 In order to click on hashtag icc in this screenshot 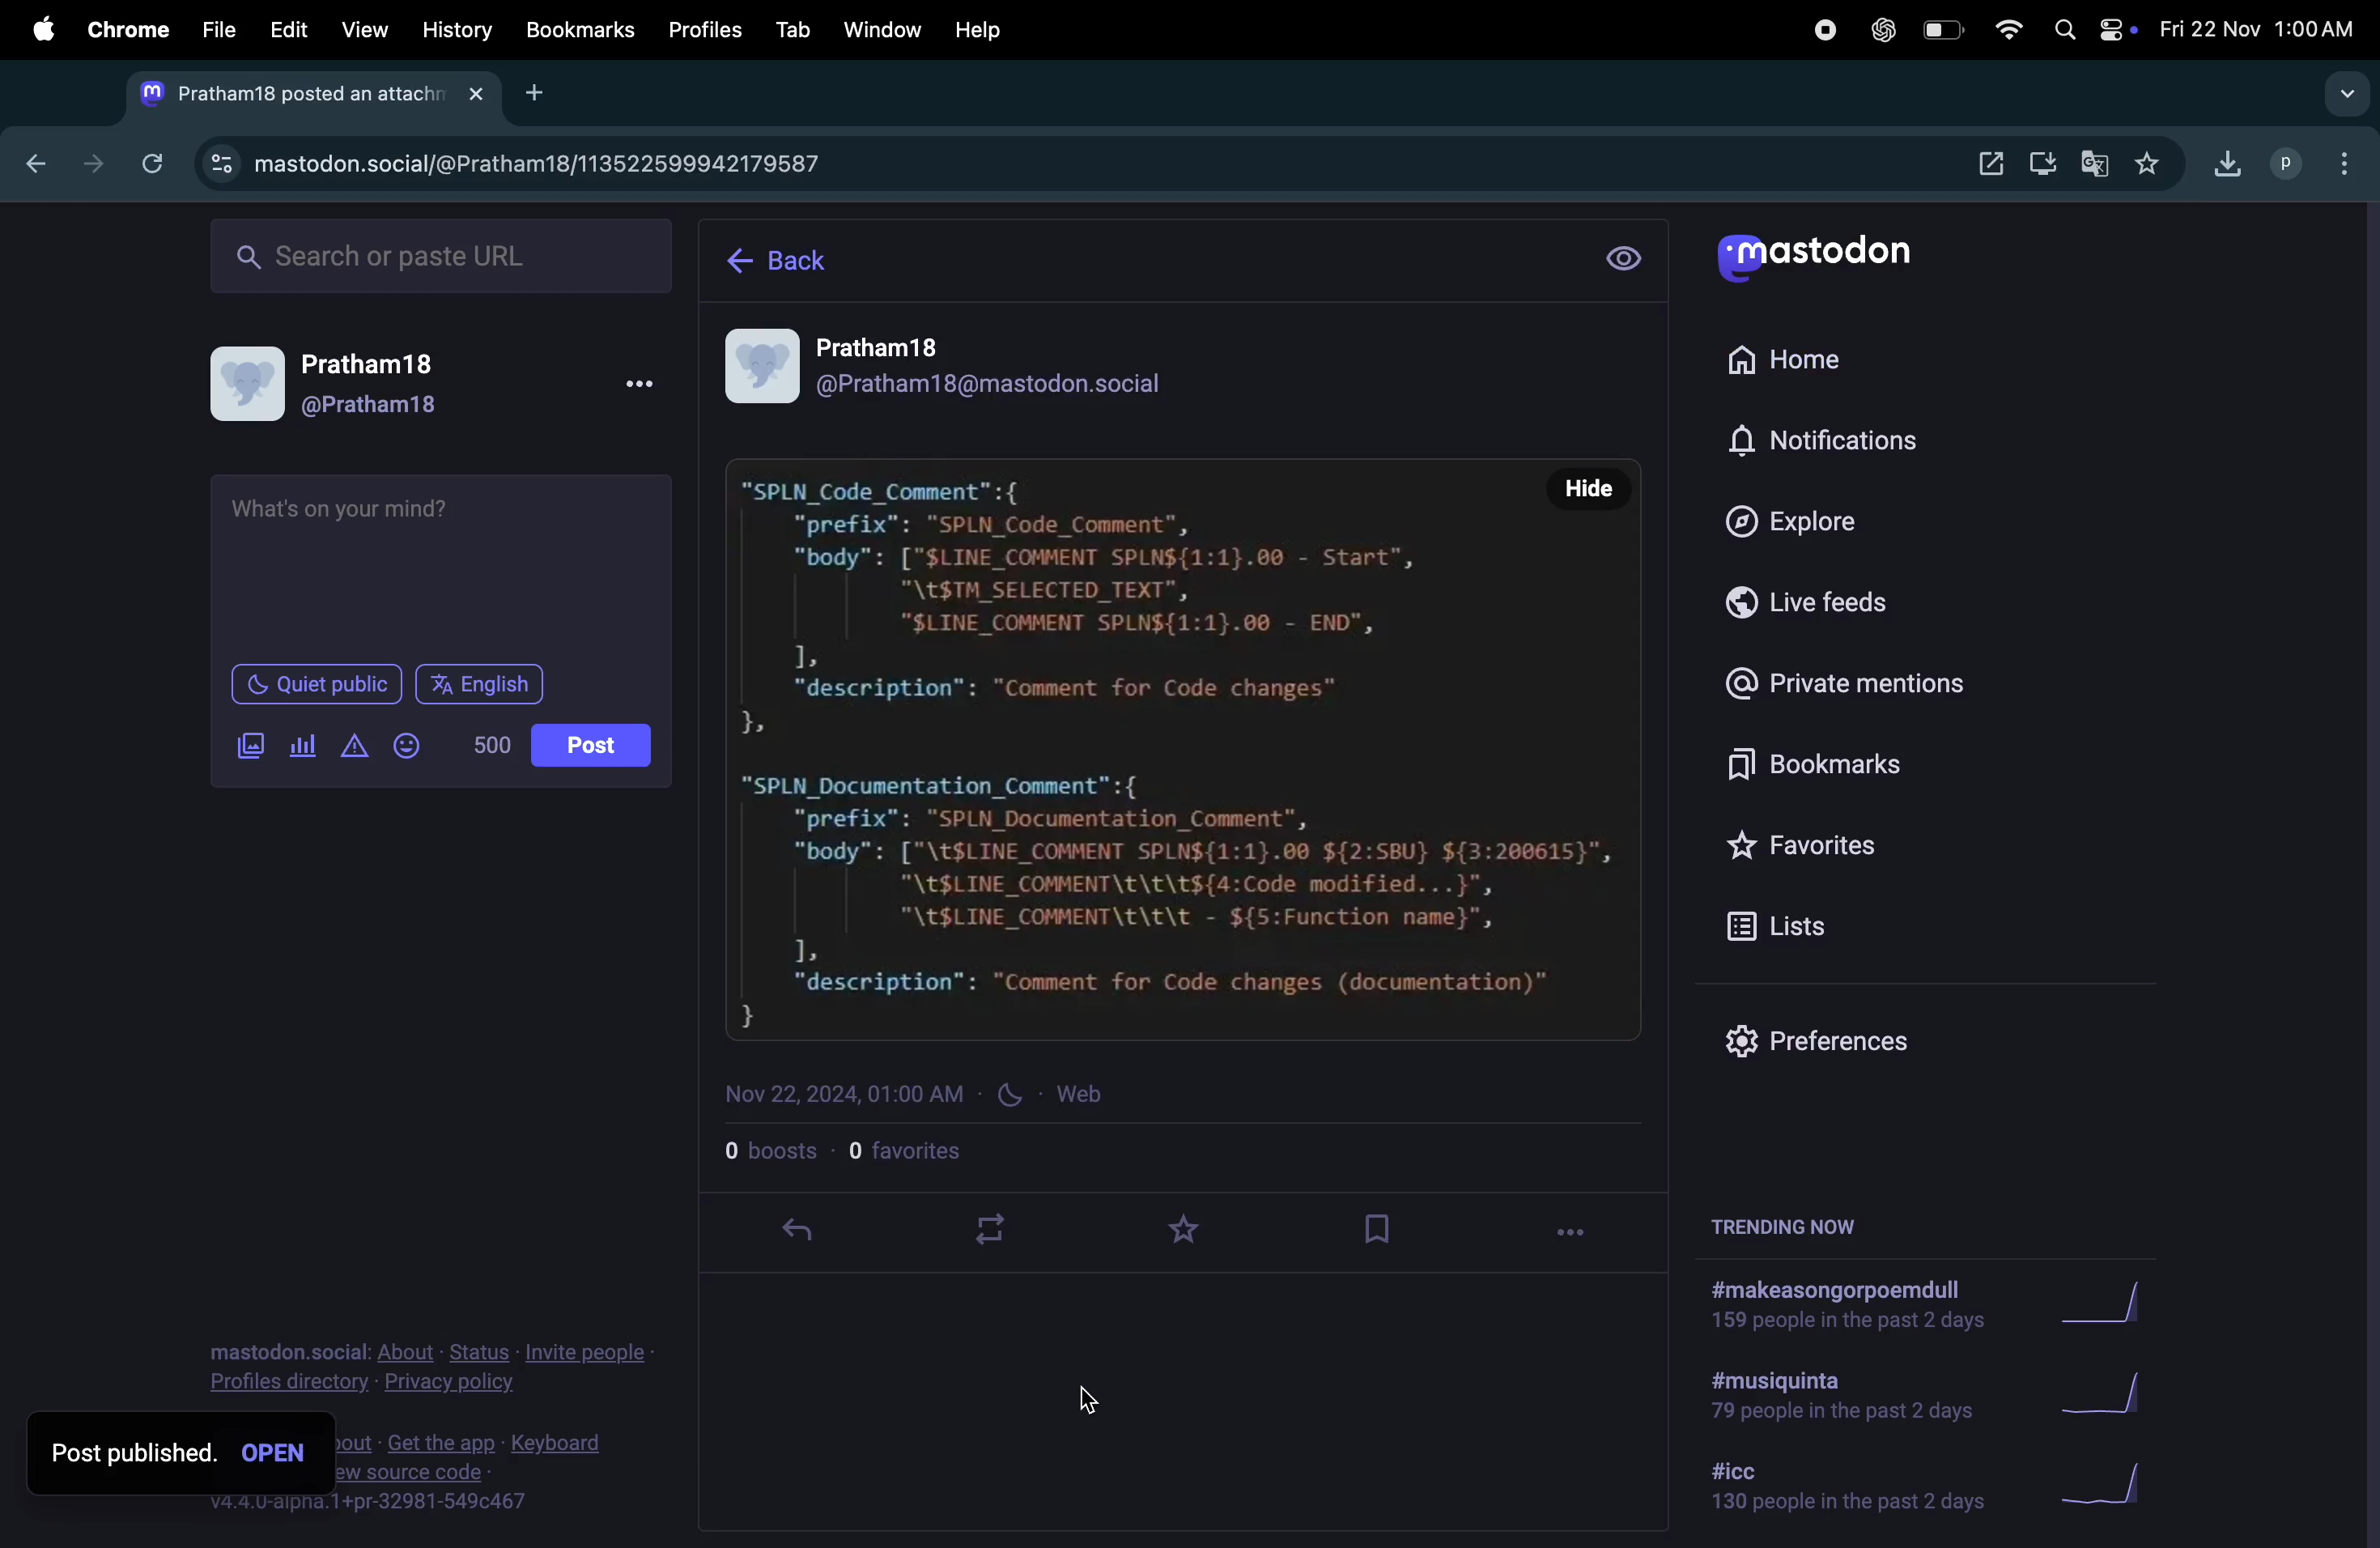, I will do `click(1833, 1488)`.